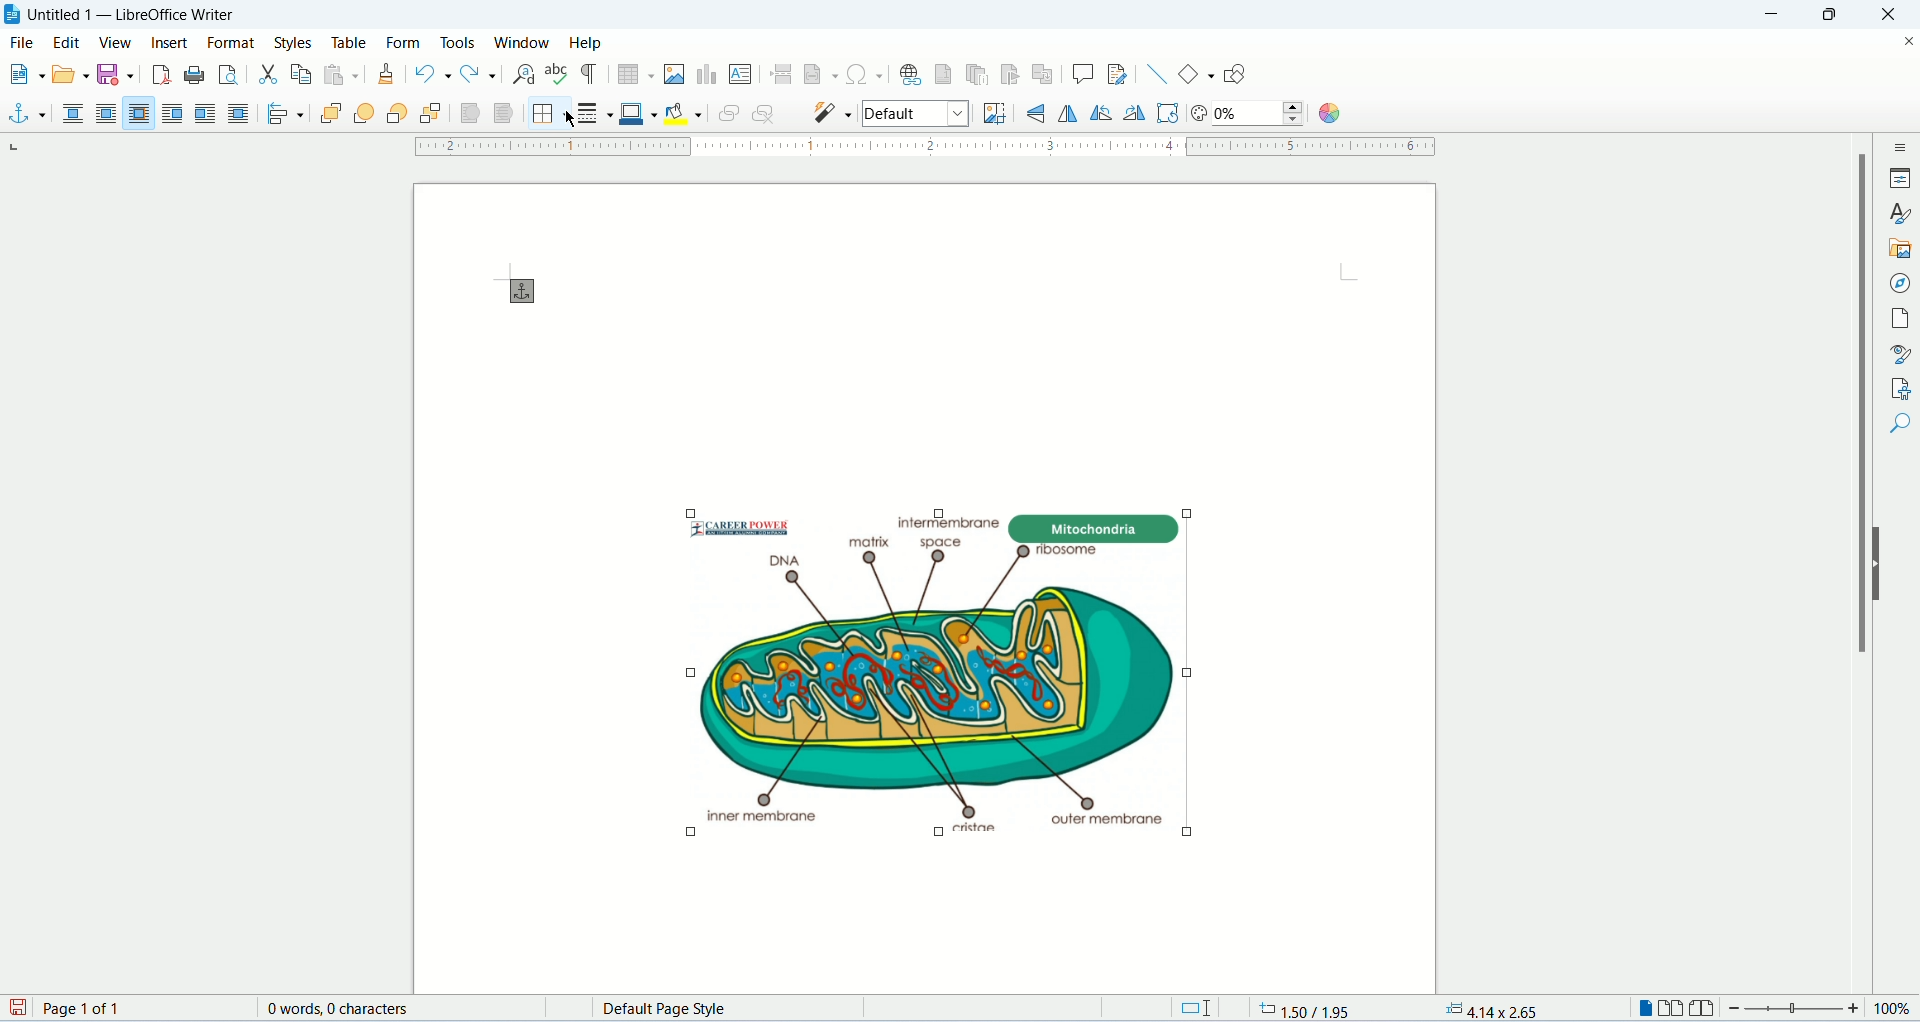 The image size is (1920, 1022). What do you see at coordinates (765, 114) in the screenshot?
I see `unlink frames` at bounding box center [765, 114].